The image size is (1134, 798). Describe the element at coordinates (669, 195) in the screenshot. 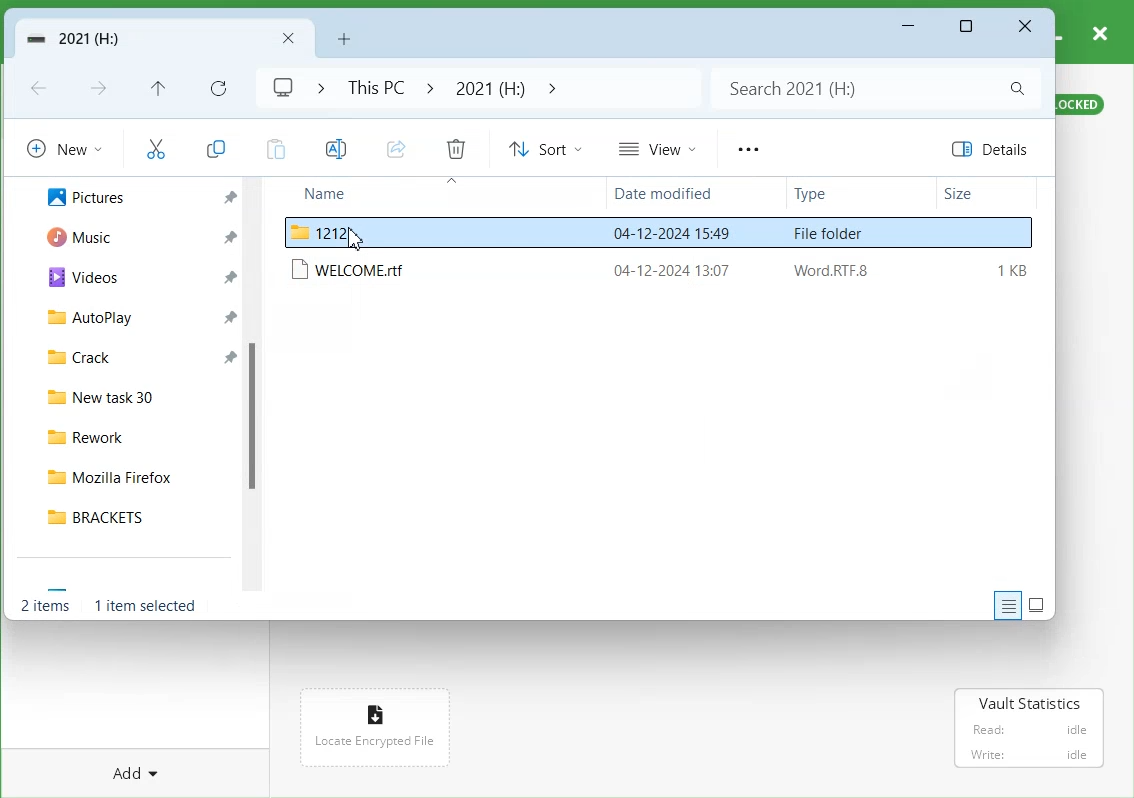

I see `Date modified` at that location.